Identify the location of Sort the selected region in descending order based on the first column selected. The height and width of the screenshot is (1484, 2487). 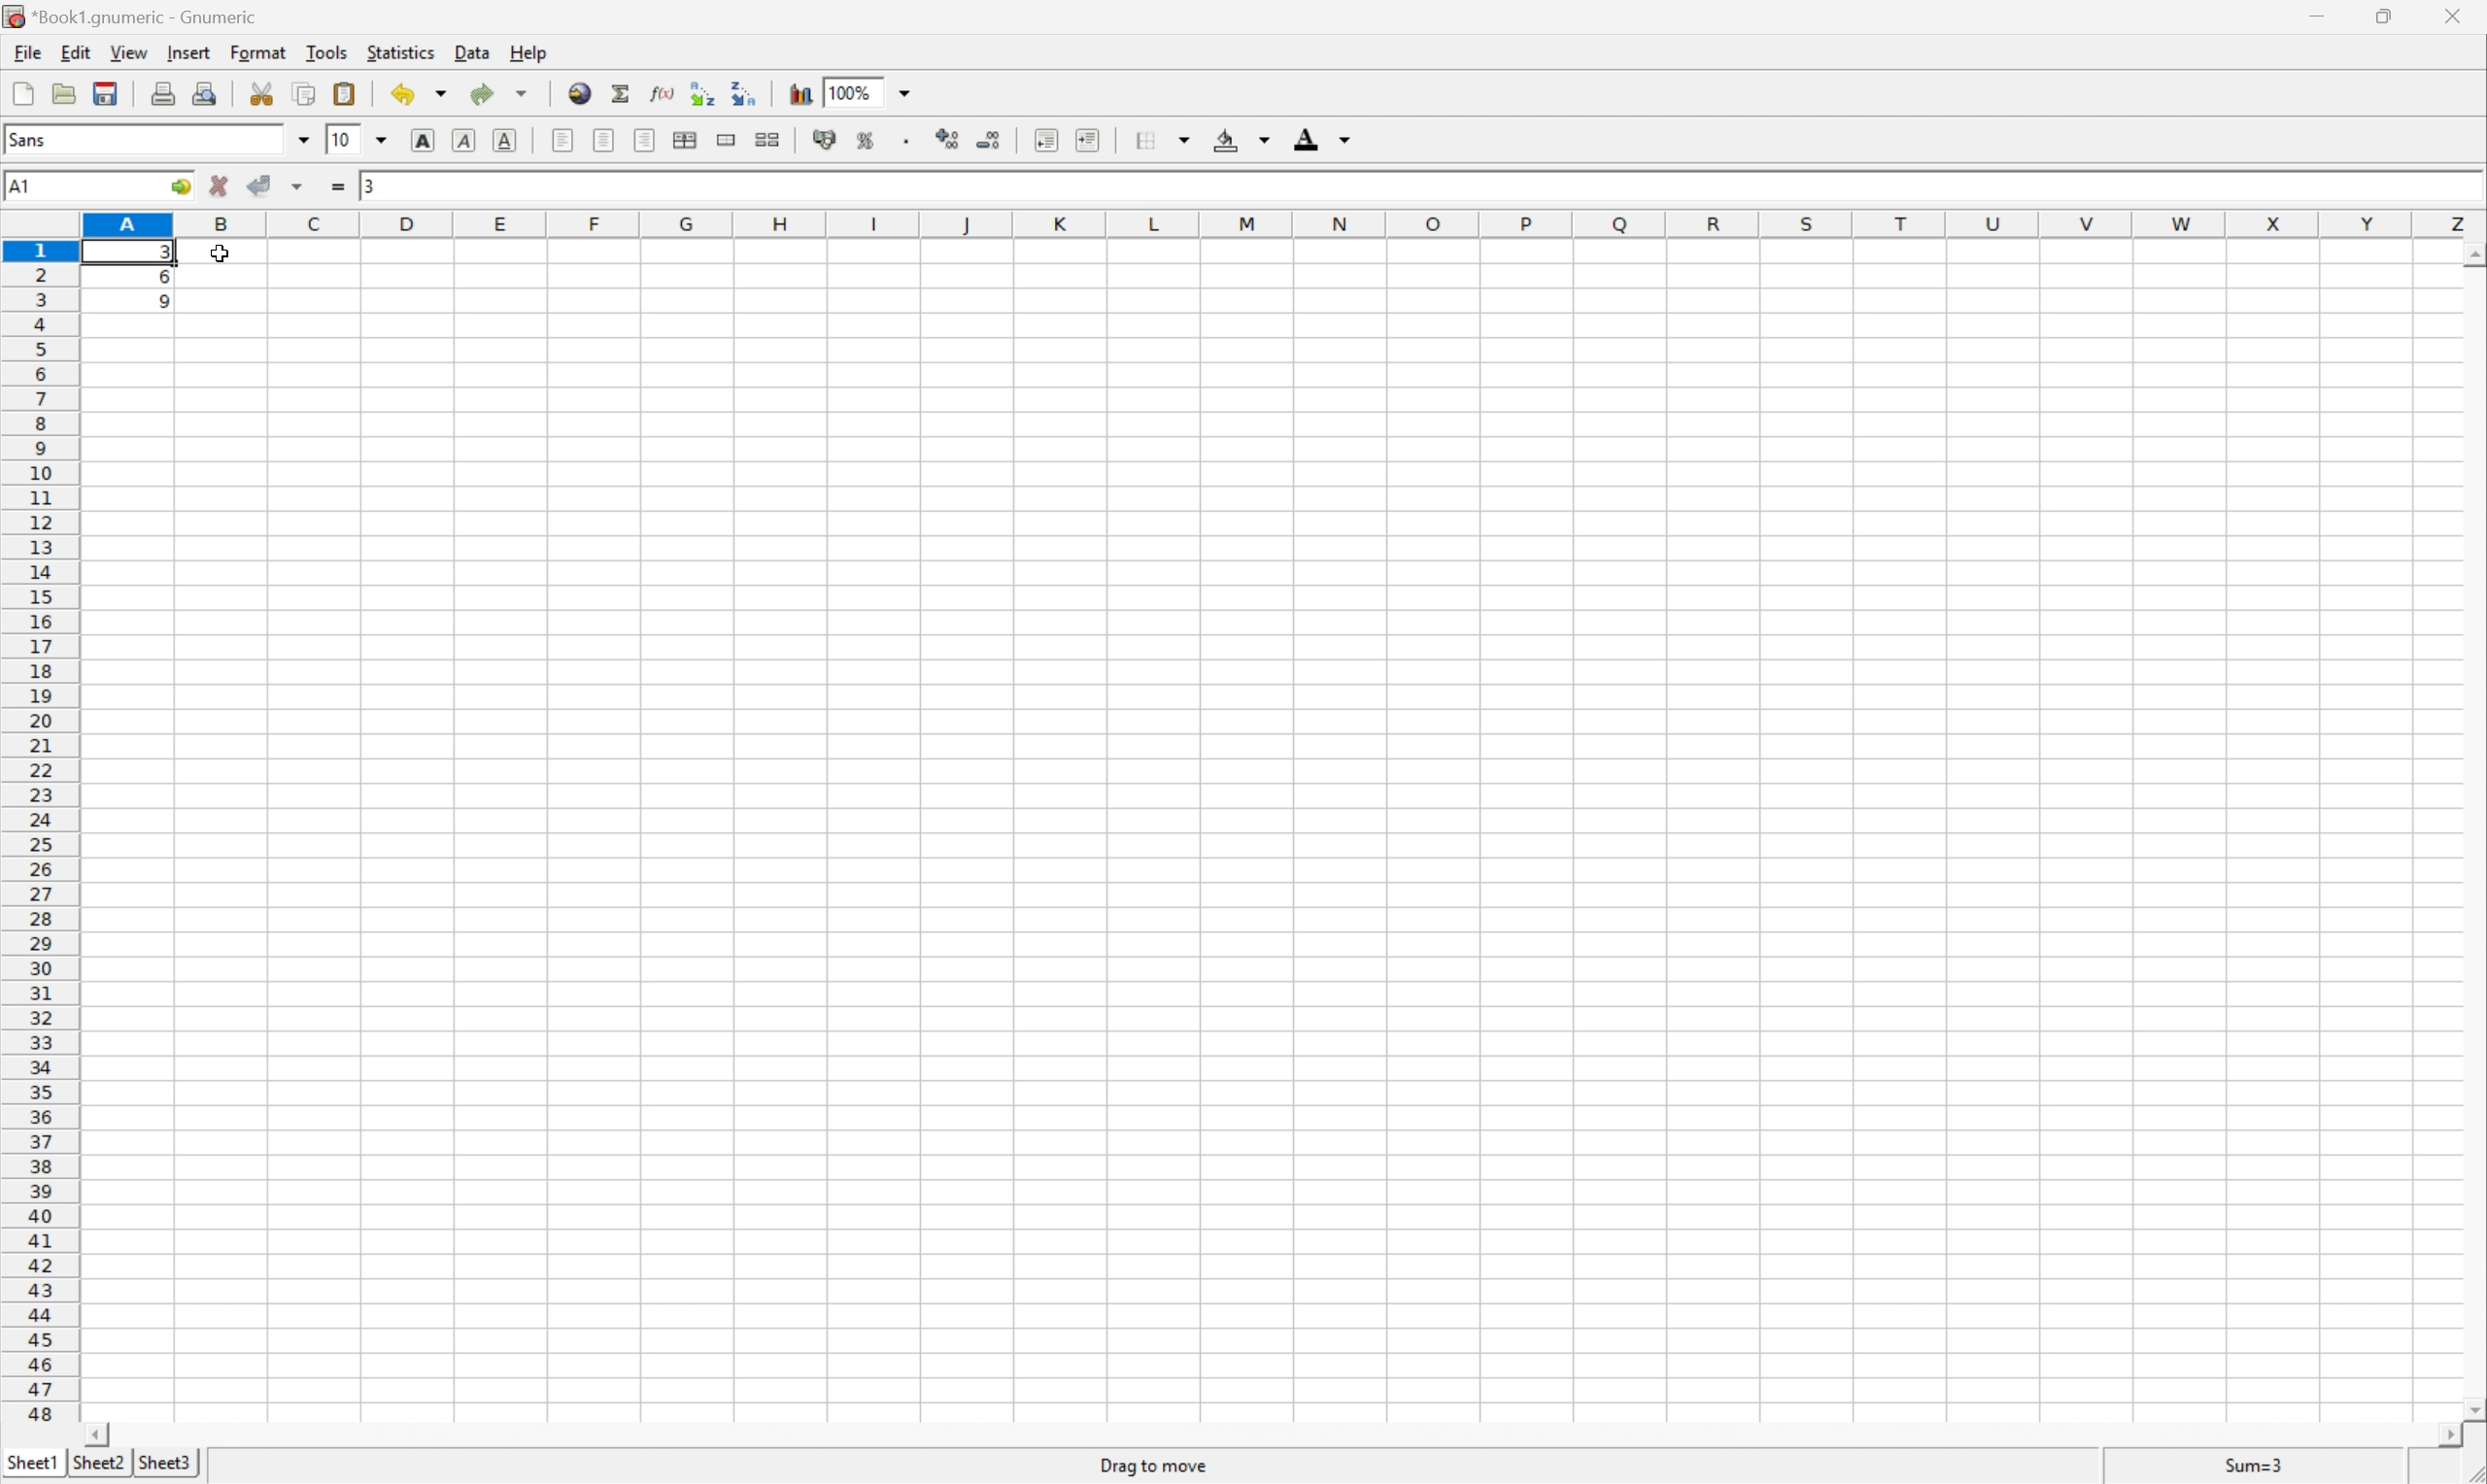
(700, 91).